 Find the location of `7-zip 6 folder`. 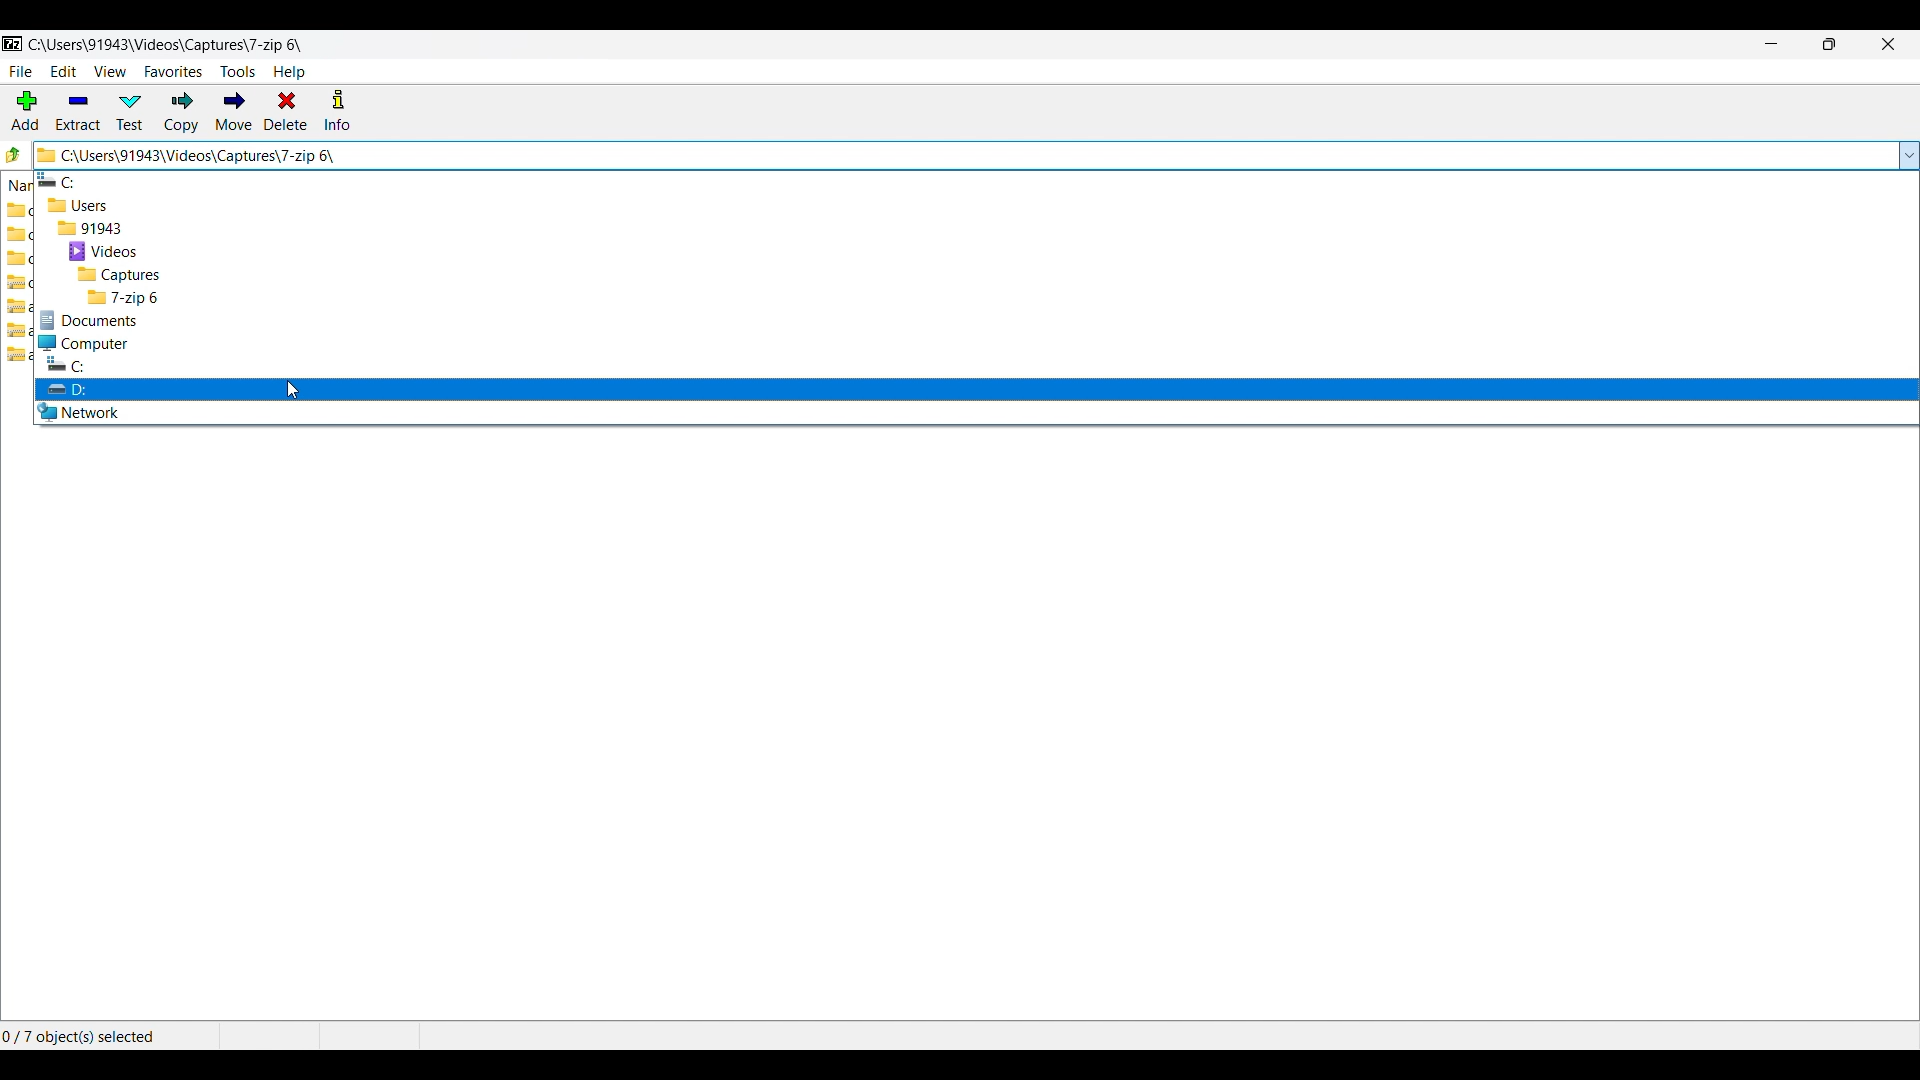

7-zip 6 folder is located at coordinates (975, 297).